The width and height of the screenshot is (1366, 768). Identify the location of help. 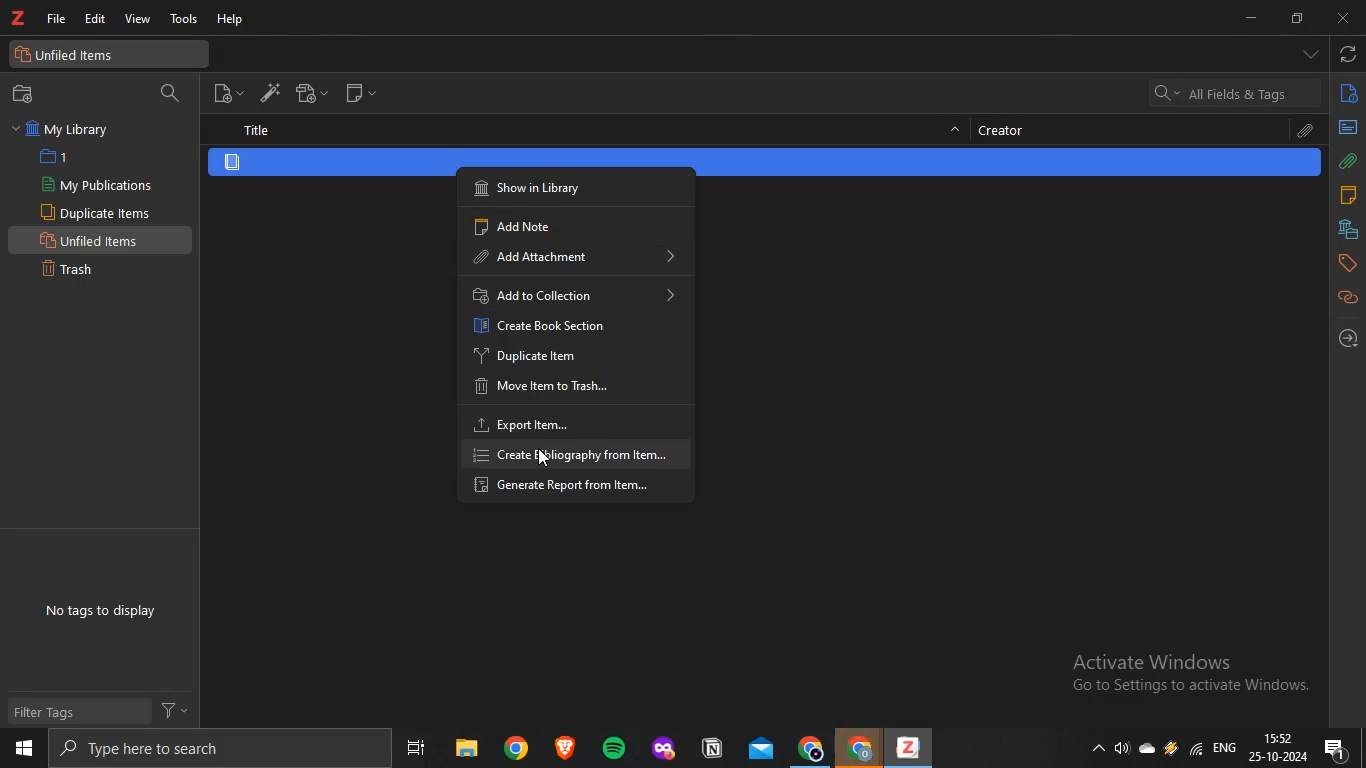
(233, 20).